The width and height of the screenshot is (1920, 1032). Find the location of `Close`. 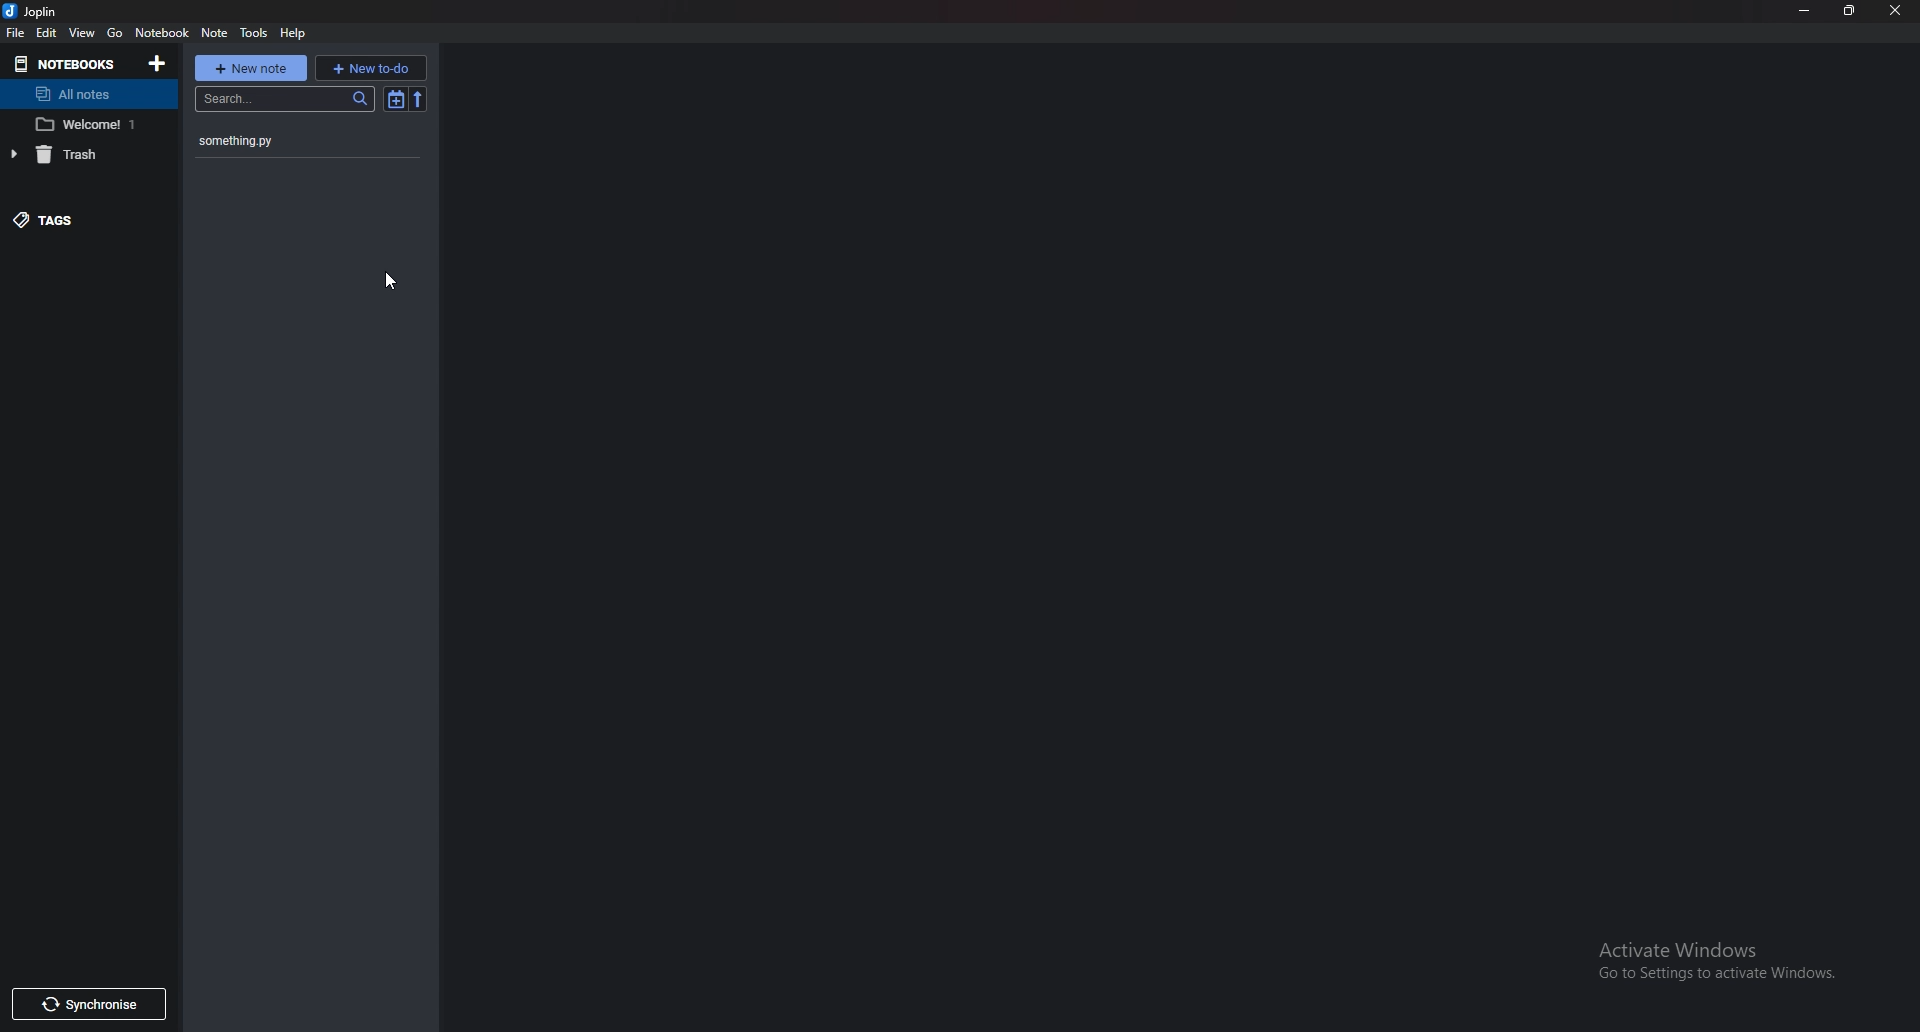

Close is located at coordinates (1893, 10).